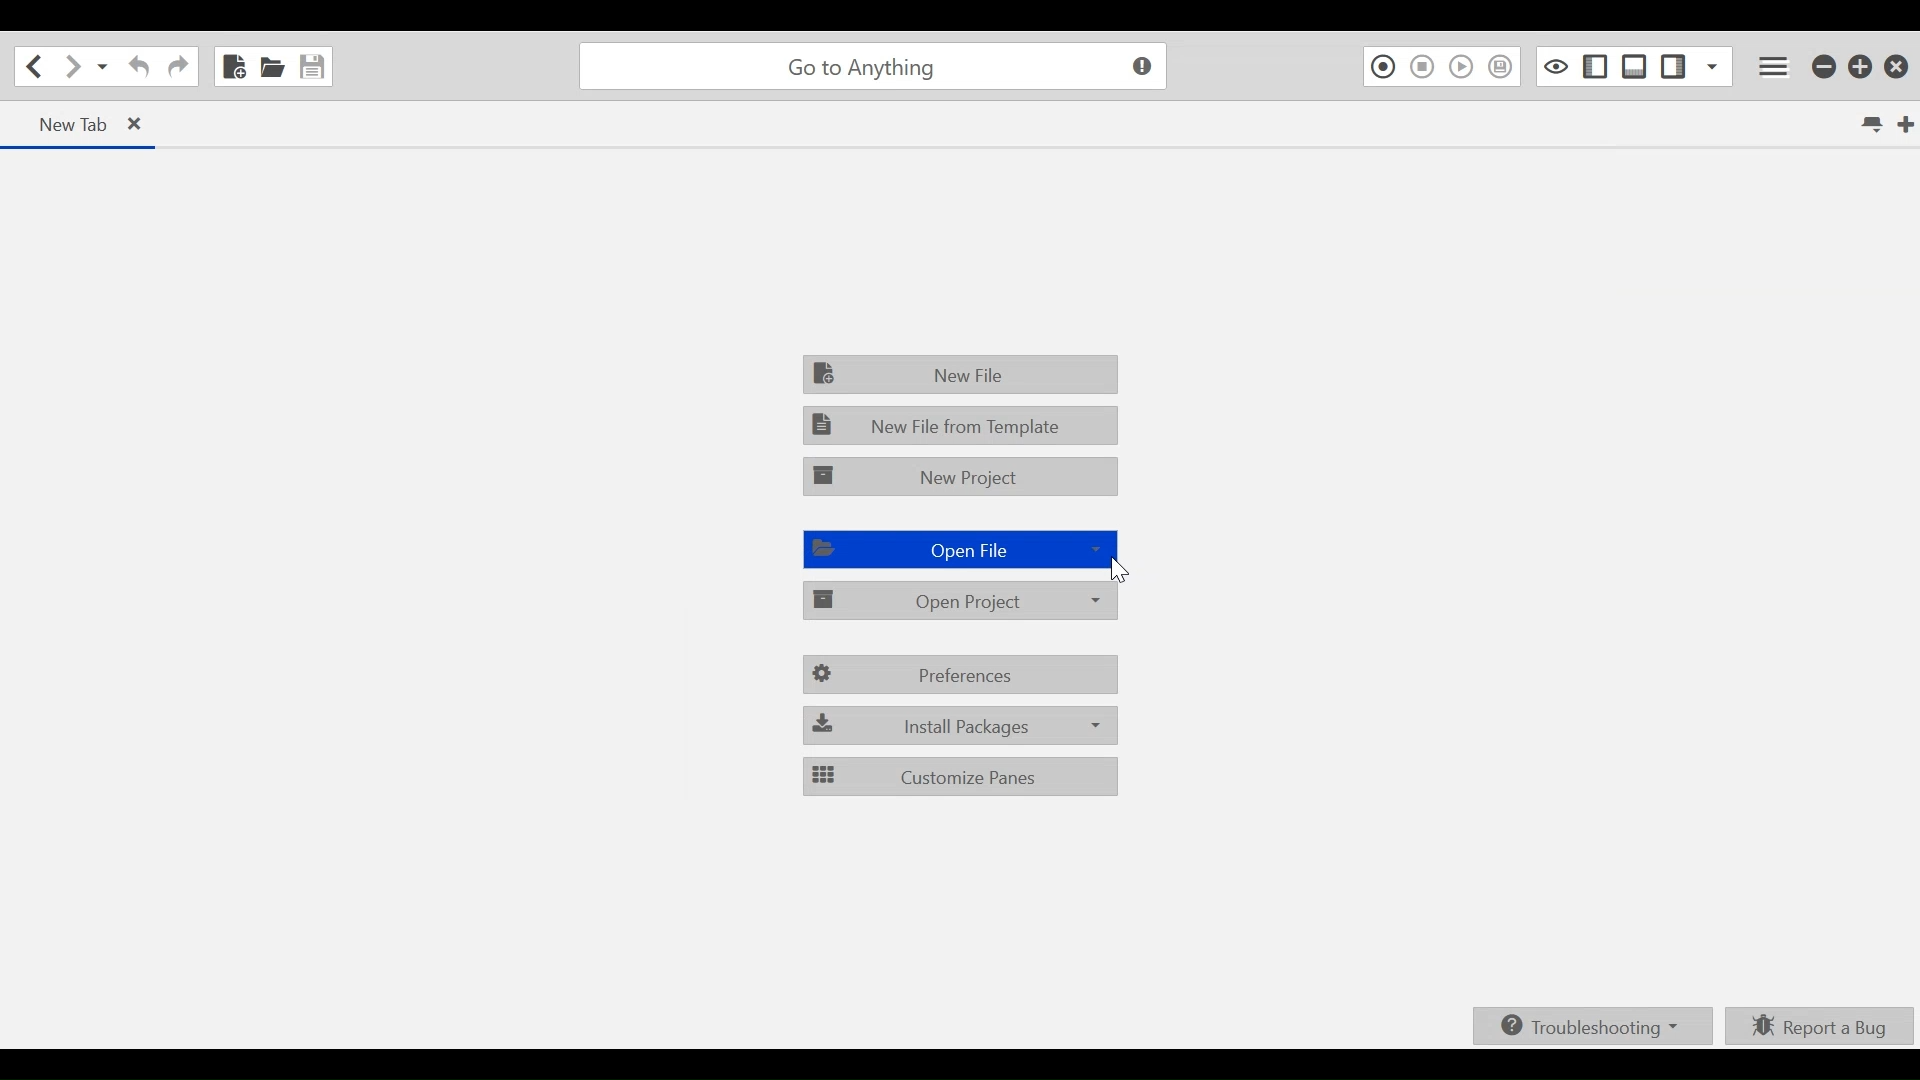  Describe the element at coordinates (963, 676) in the screenshot. I see `Preferences` at that location.